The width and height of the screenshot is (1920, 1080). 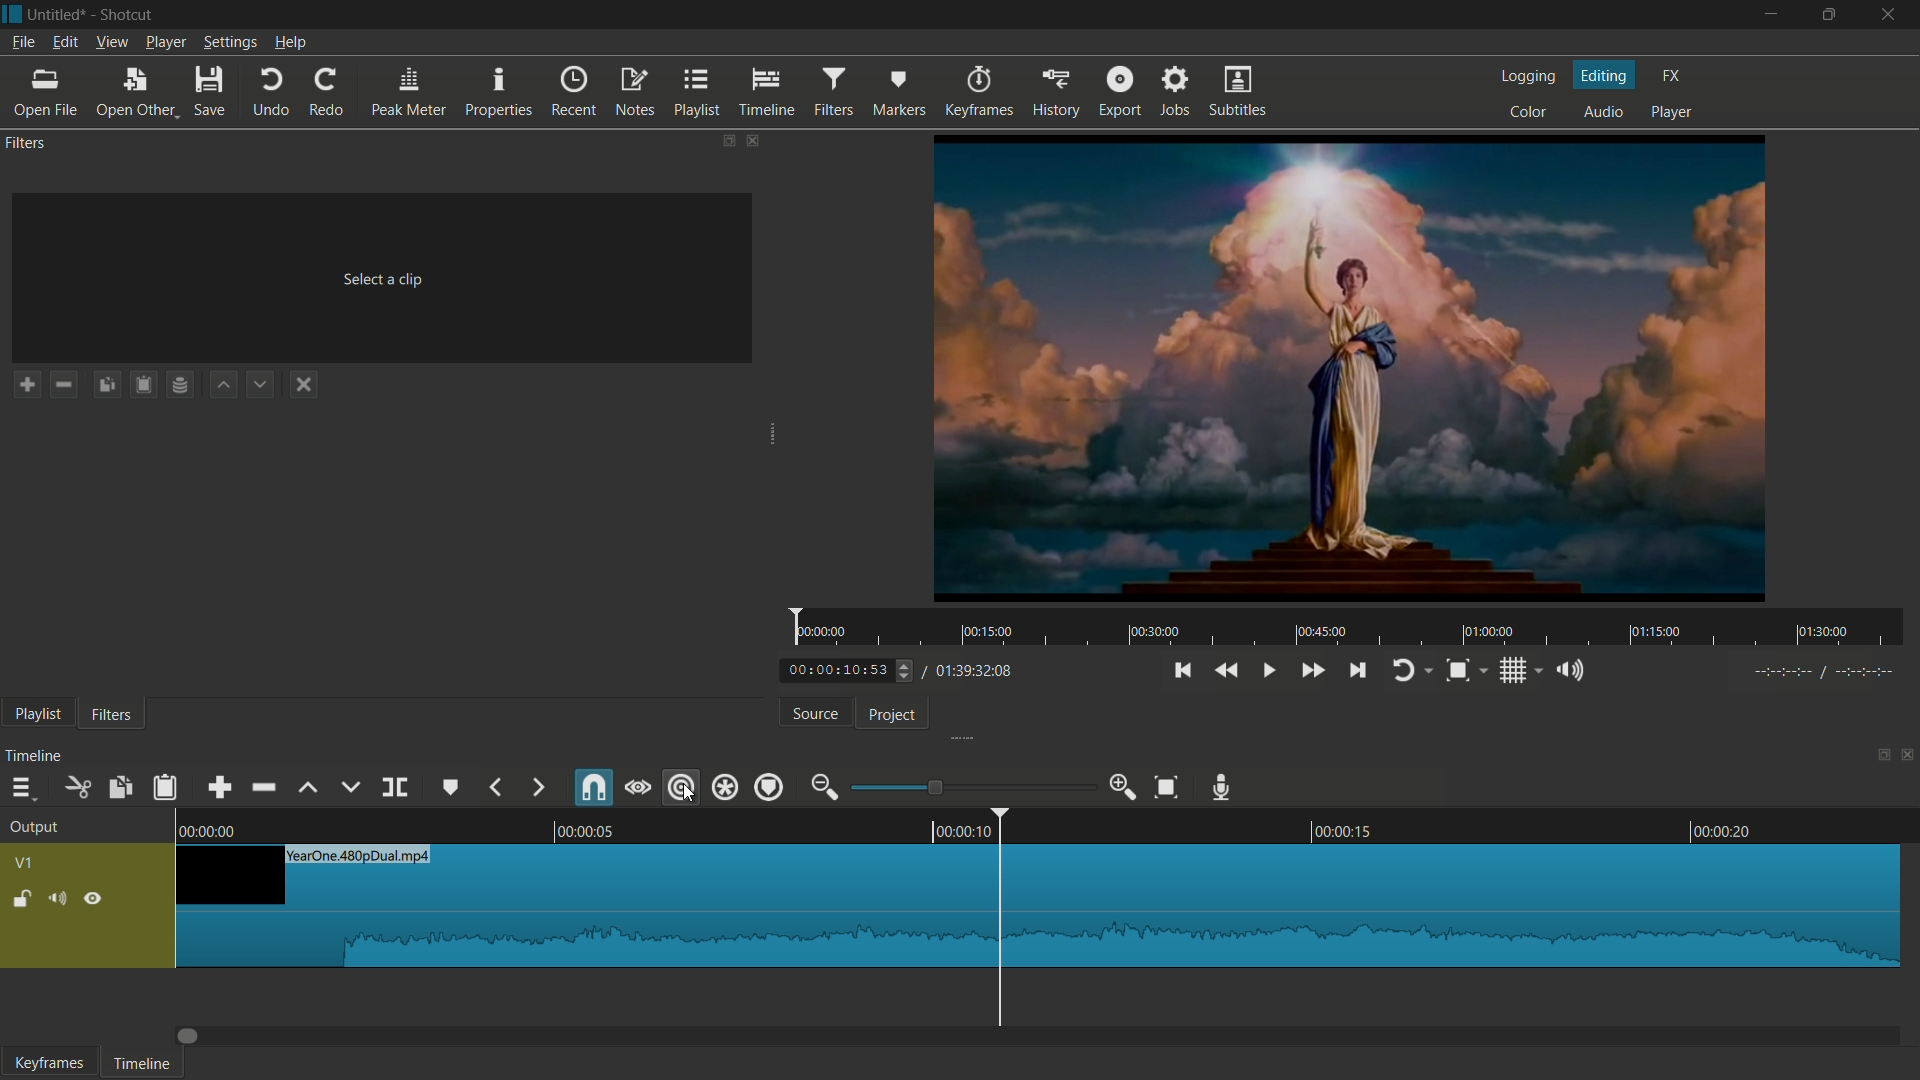 What do you see at coordinates (974, 673) in the screenshot?
I see `total time` at bounding box center [974, 673].